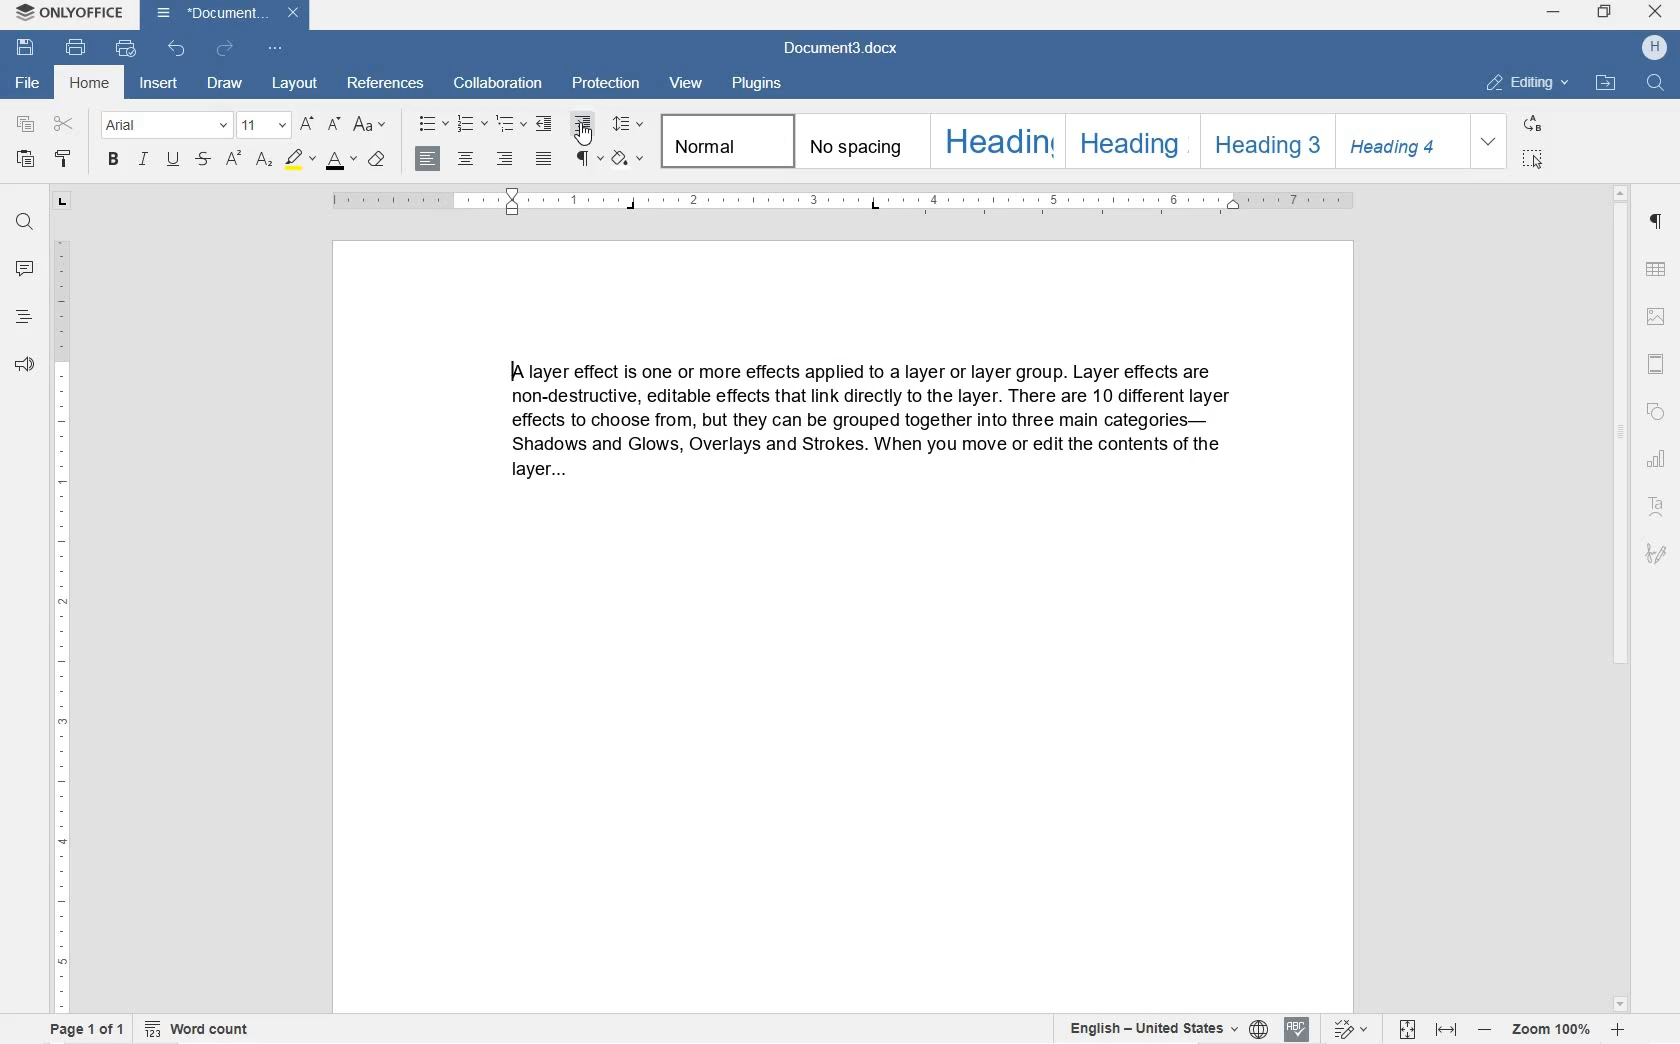 The image size is (1680, 1044). What do you see at coordinates (224, 50) in the screenshot?
I see `REDO` at bounding box center [224, 50].